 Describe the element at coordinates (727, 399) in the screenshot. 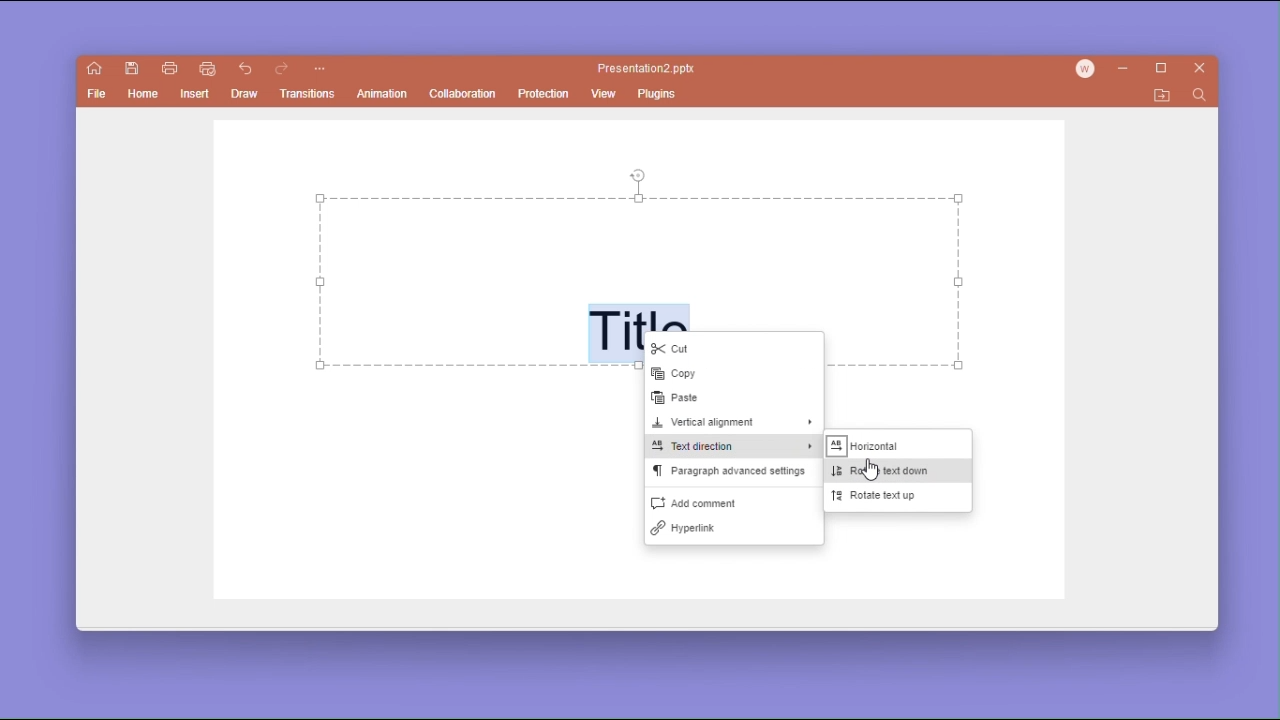

I see `paste` at that location.